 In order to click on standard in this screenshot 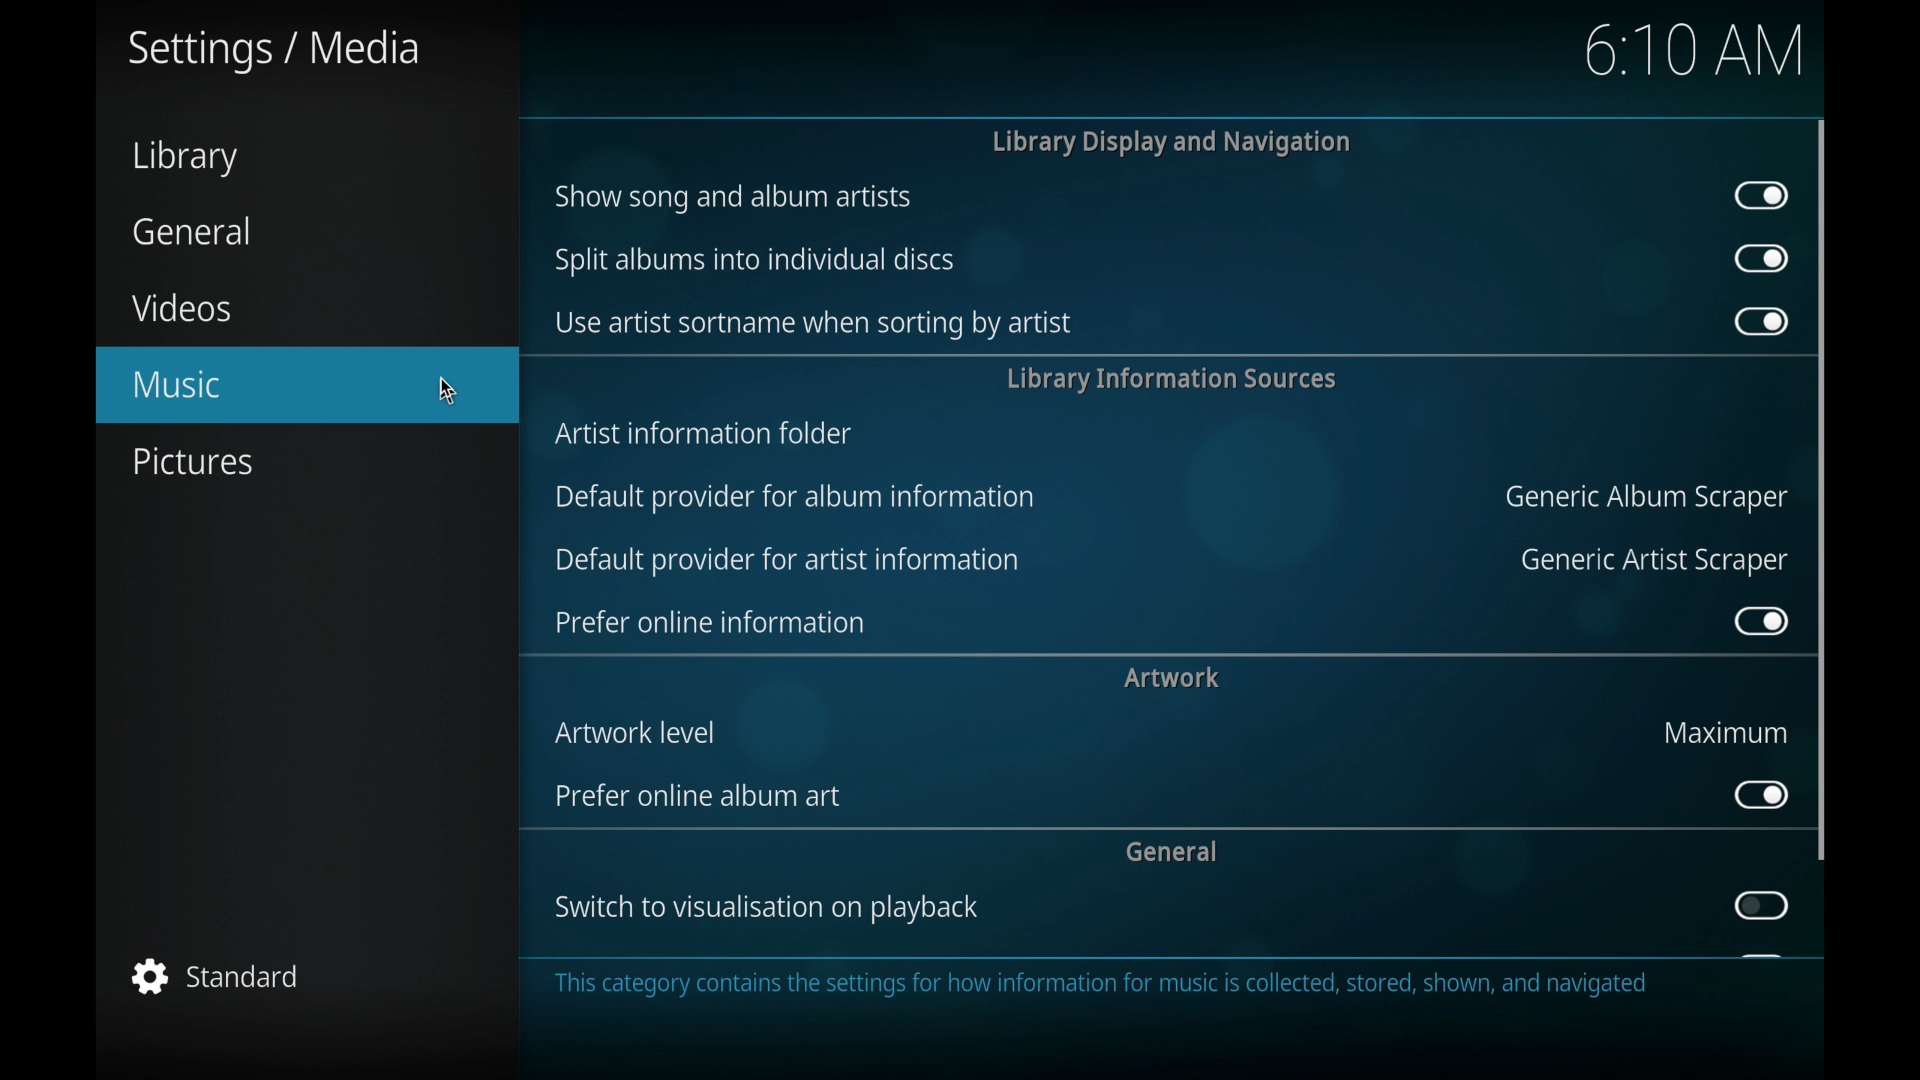, I will do `click(218, 976)`.